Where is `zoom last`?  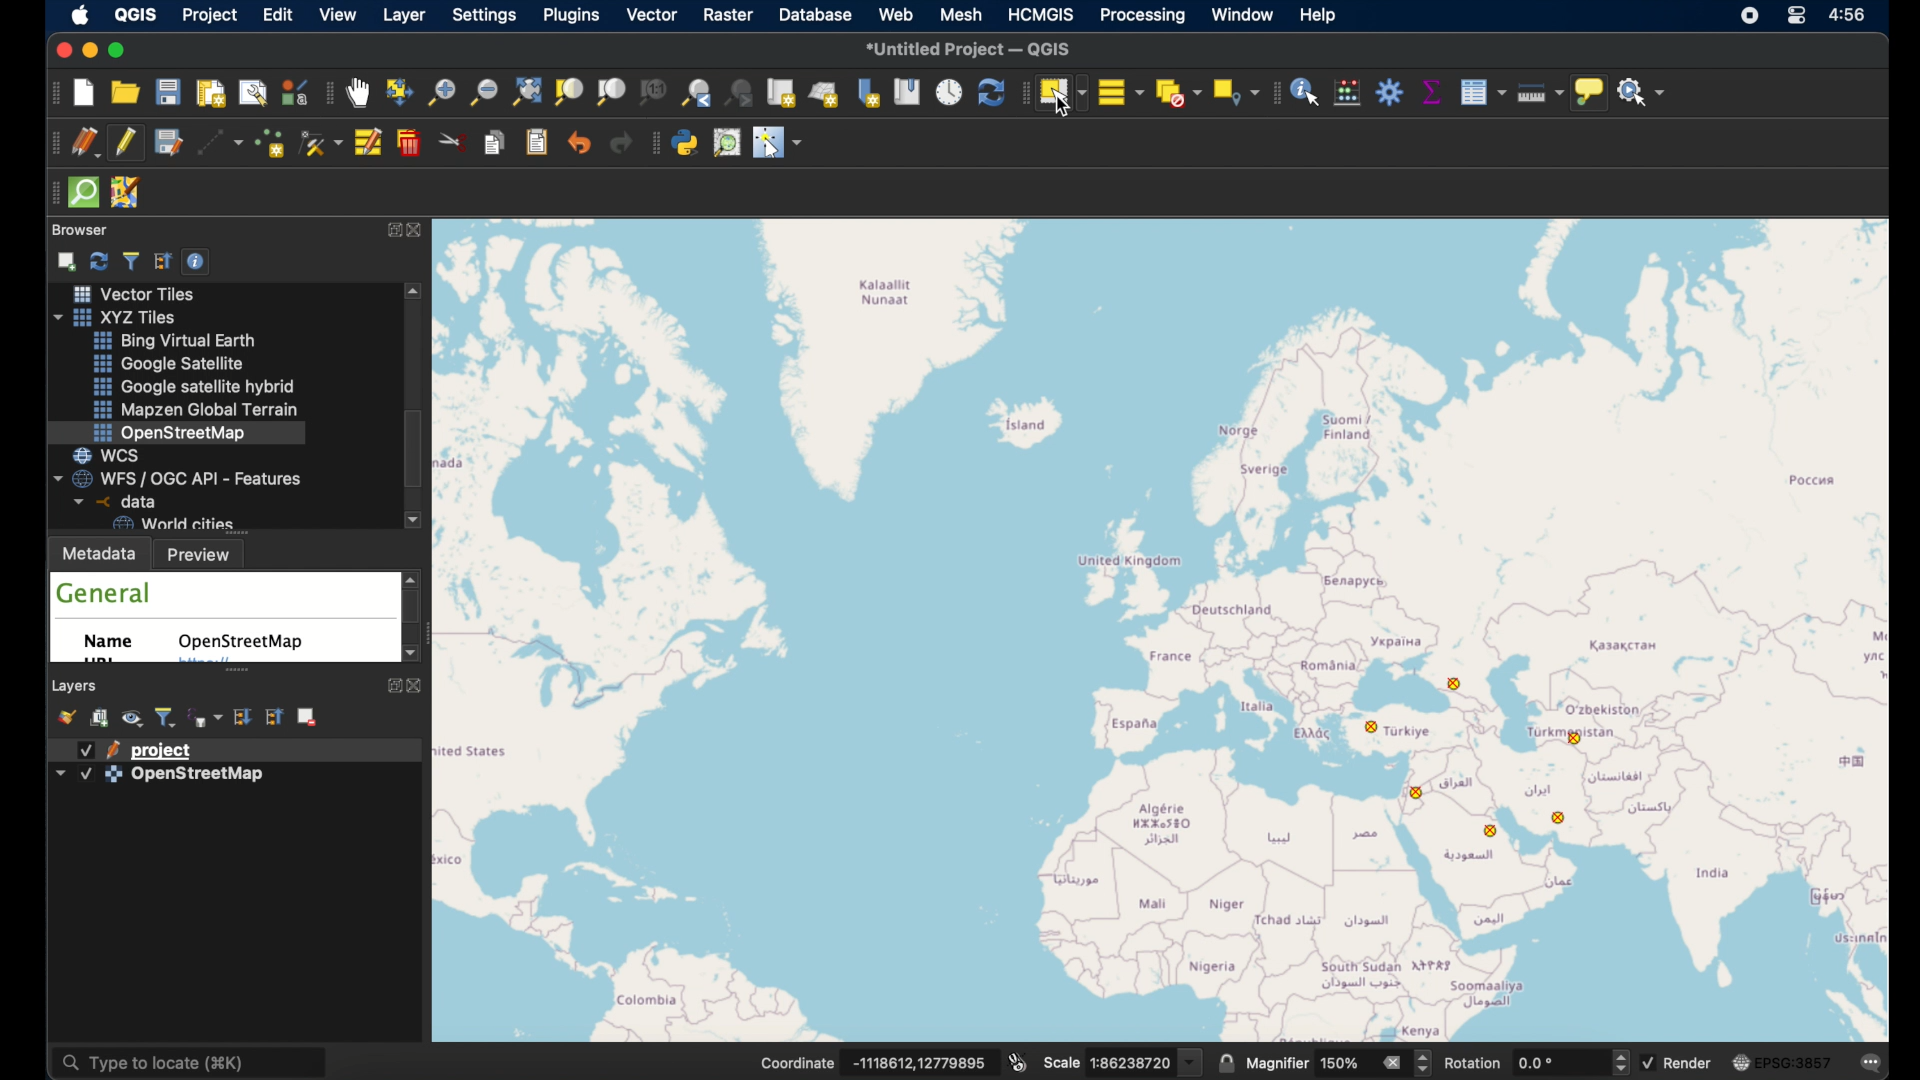 zoom last is located at coordinates (692, 92).